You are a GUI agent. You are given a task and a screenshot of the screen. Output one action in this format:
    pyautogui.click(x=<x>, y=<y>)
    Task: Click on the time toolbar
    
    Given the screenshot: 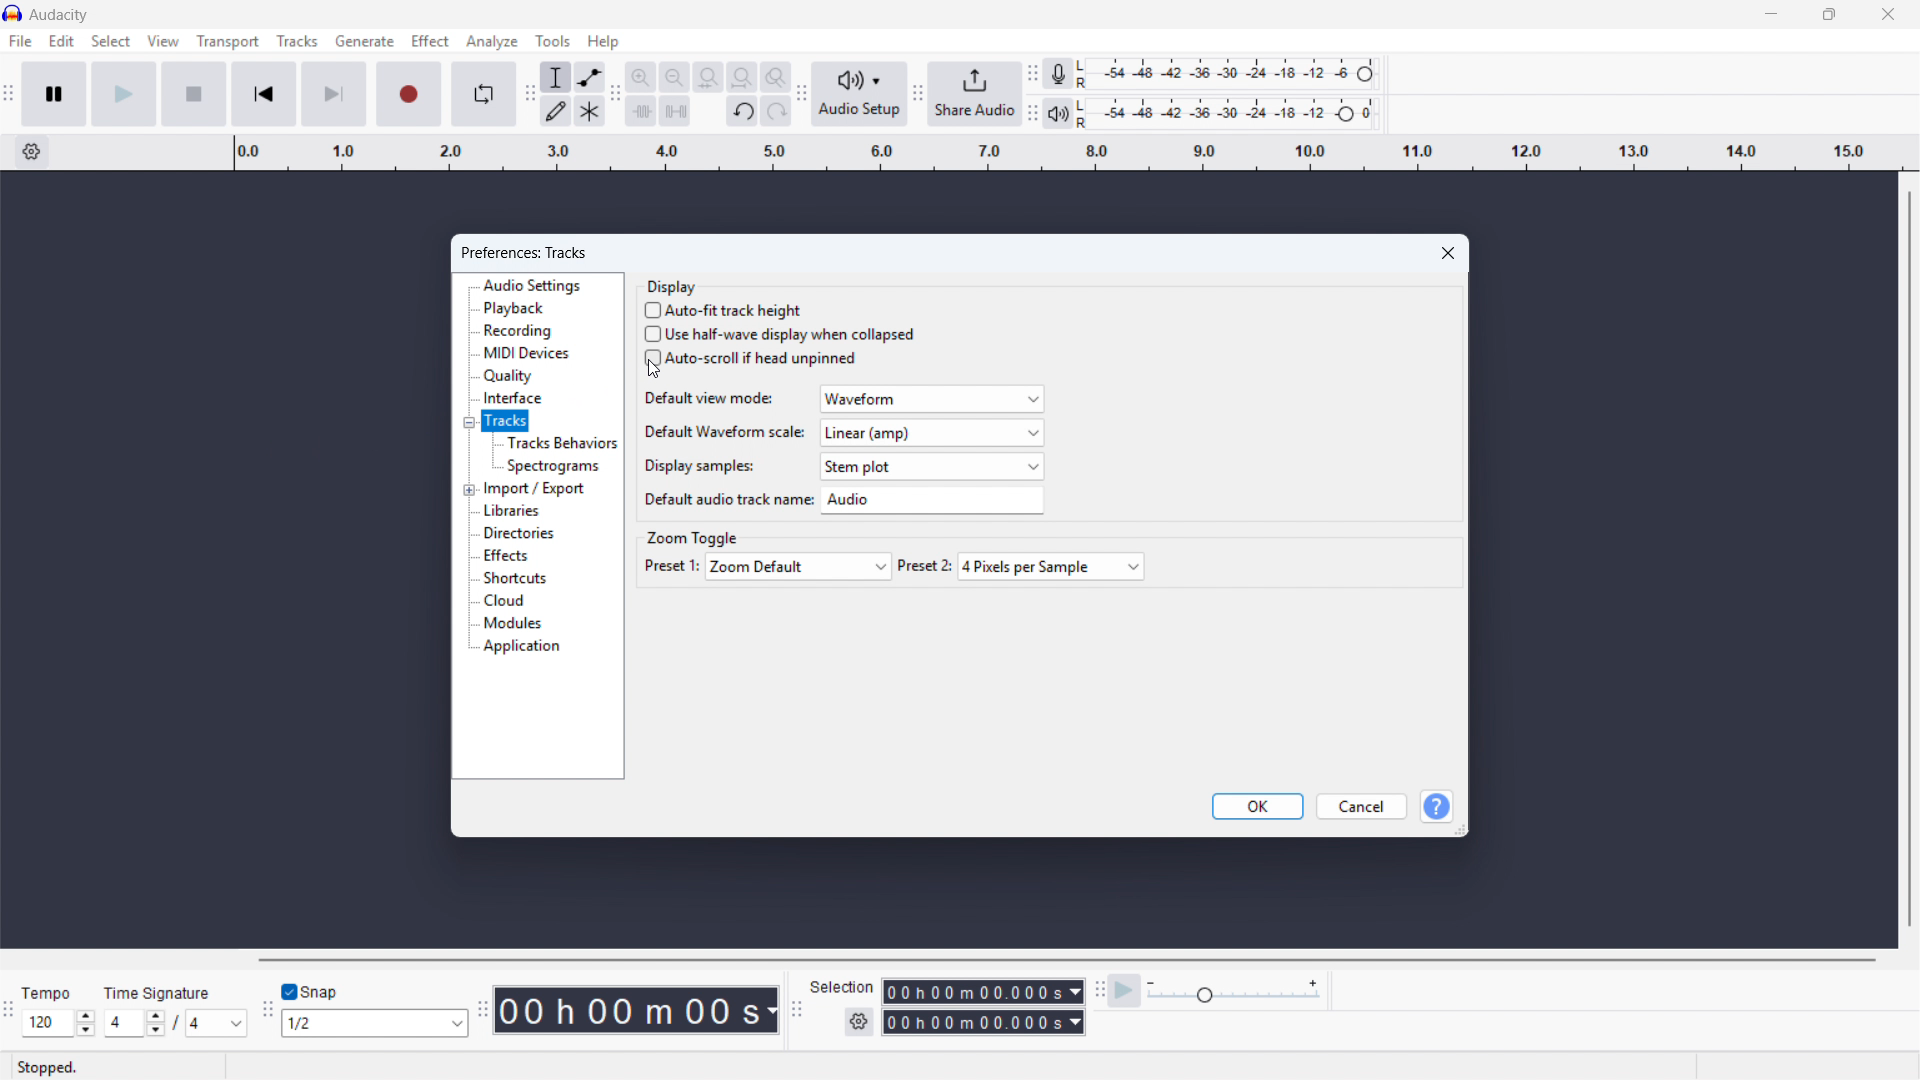 What is the action you would take?
    pyautogui.click(x=480, y=1011)
    